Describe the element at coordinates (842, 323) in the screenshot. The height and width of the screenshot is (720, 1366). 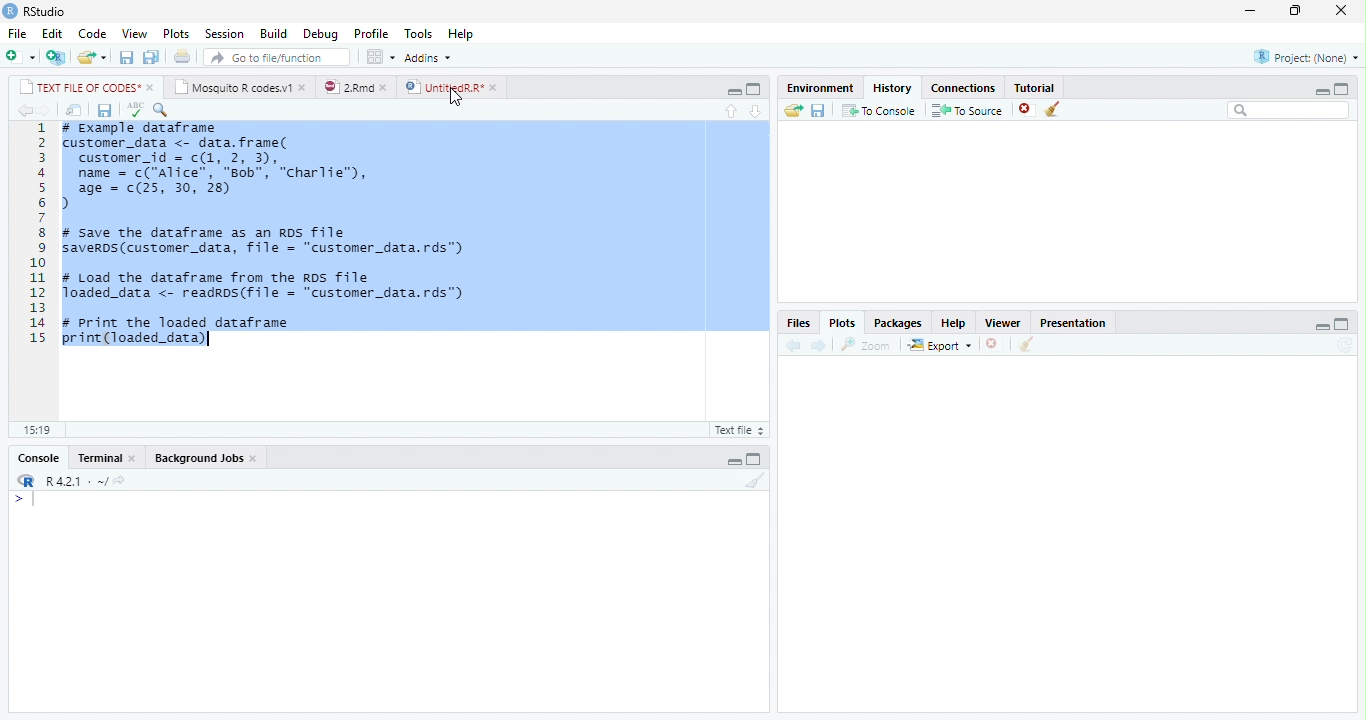
I see `Plots` at that location.